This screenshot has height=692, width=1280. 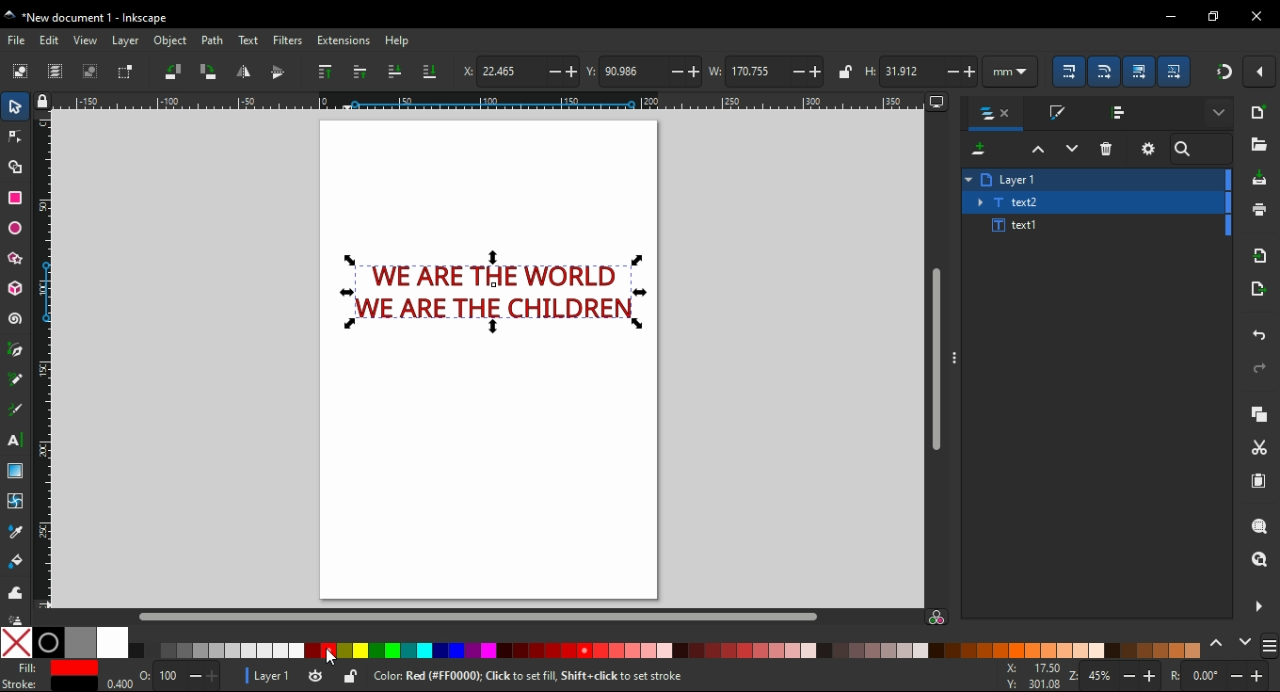 What do you see at coordinates (332, 656) in the screenshot?
I see `mouse pointer` at bounding box center [332, 656].